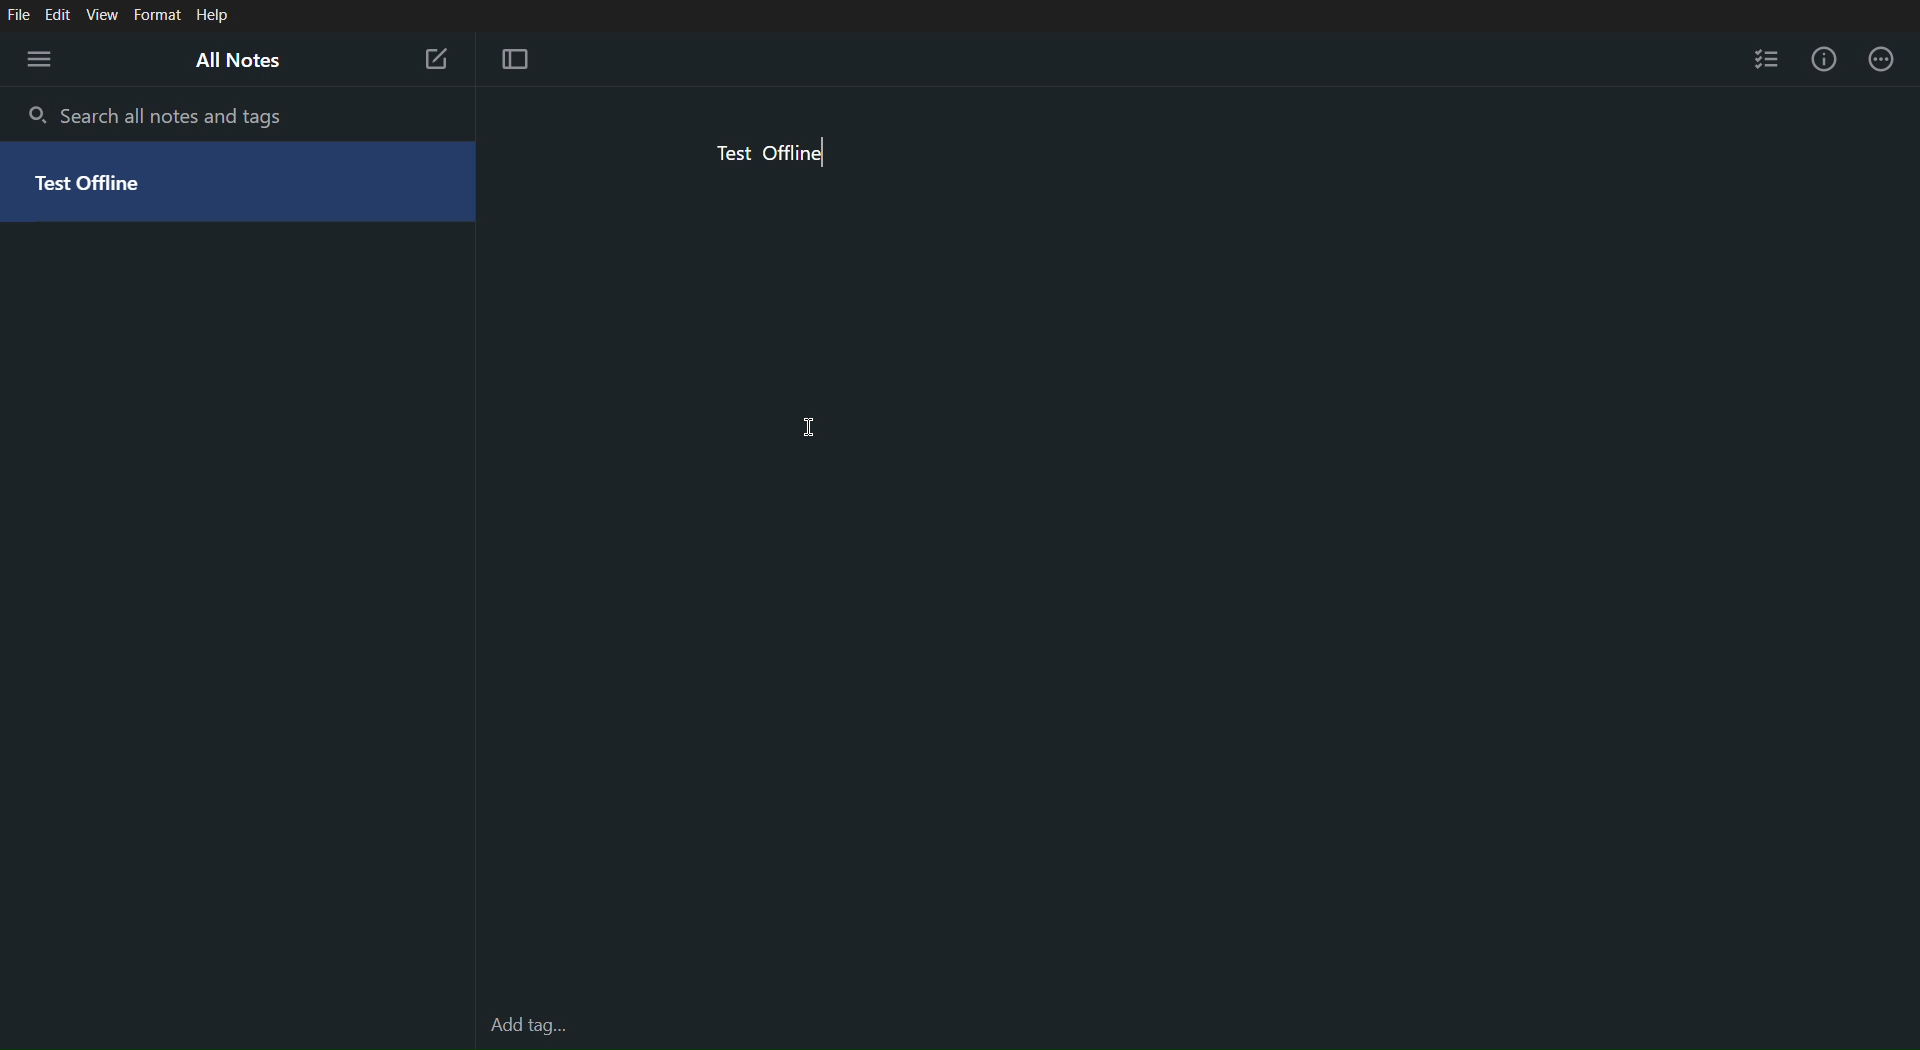 The image size is (1920, 1050). I want to click on Test Offline, so click(239, 183).